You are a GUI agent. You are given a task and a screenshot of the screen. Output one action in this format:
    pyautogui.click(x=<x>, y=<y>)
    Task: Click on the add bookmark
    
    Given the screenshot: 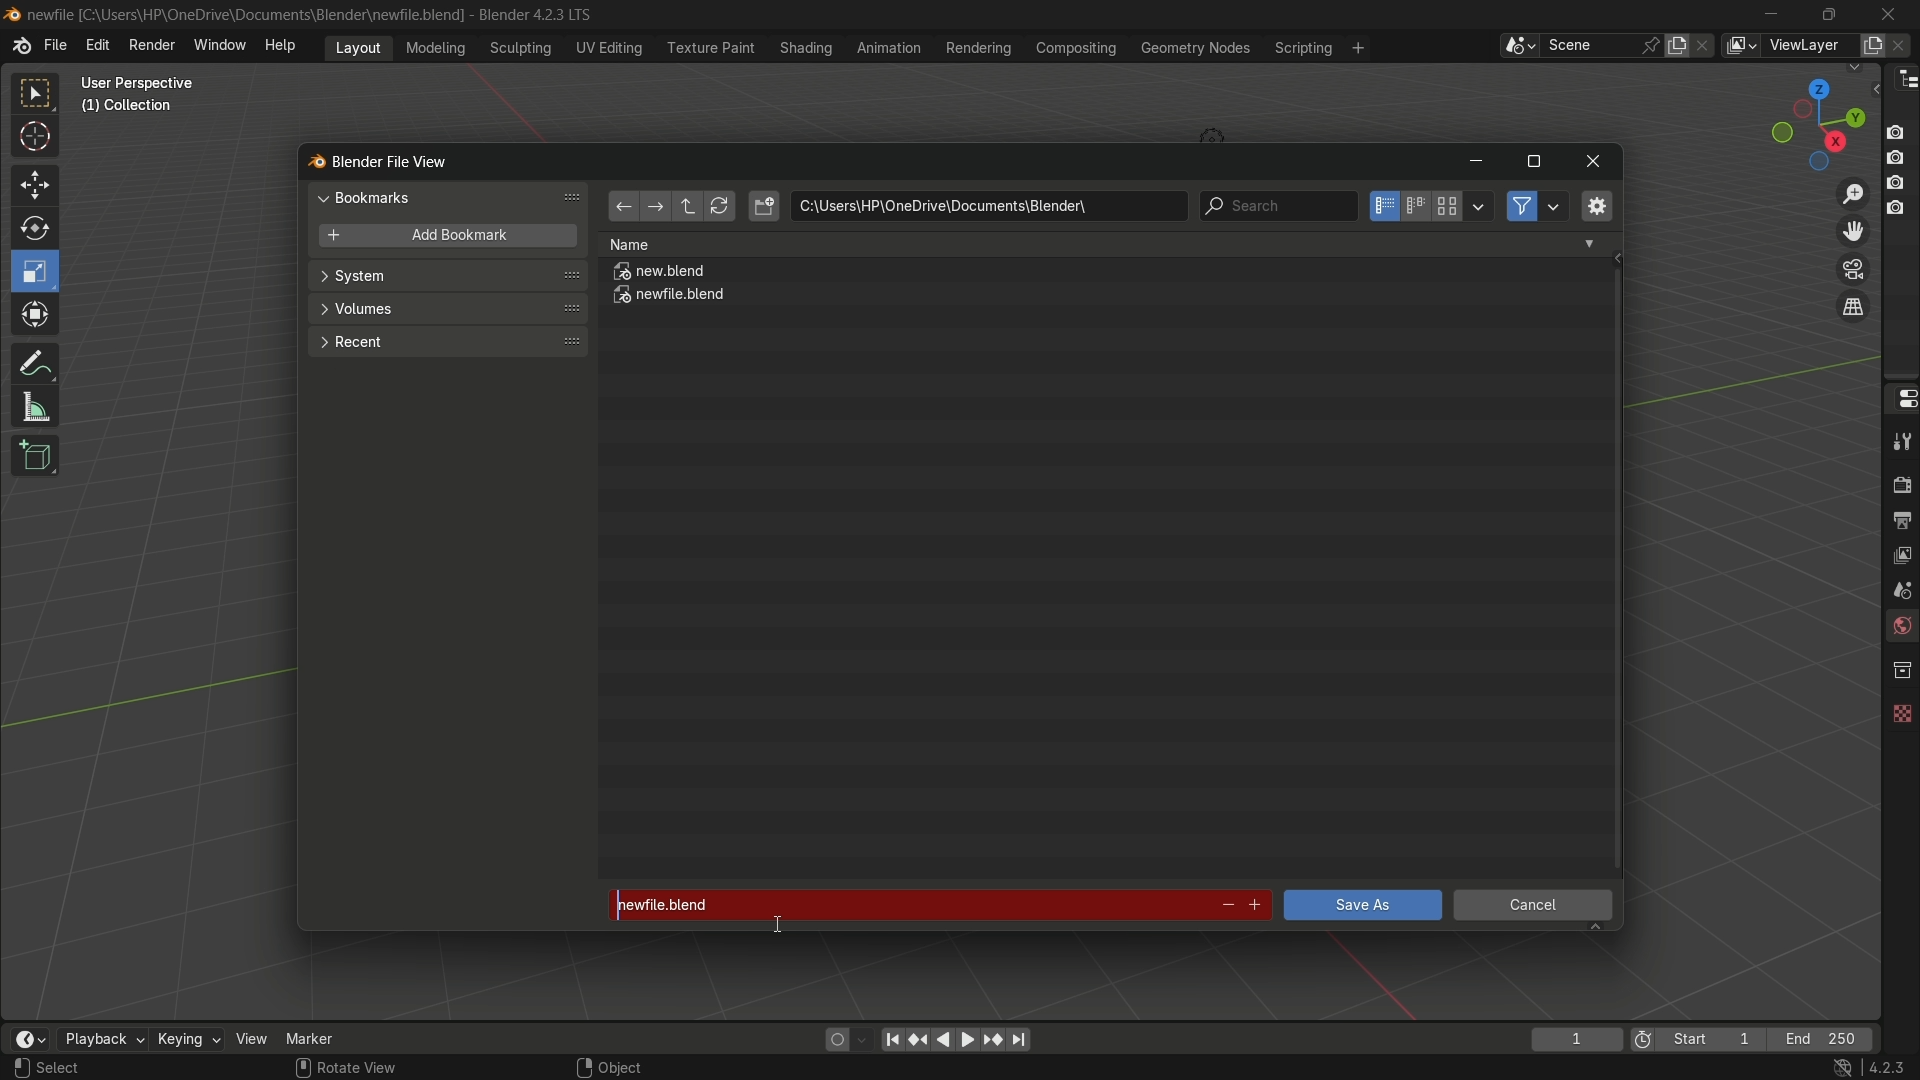 What is the action you would take?
    pyautogui.click(x=442, y=237)
    